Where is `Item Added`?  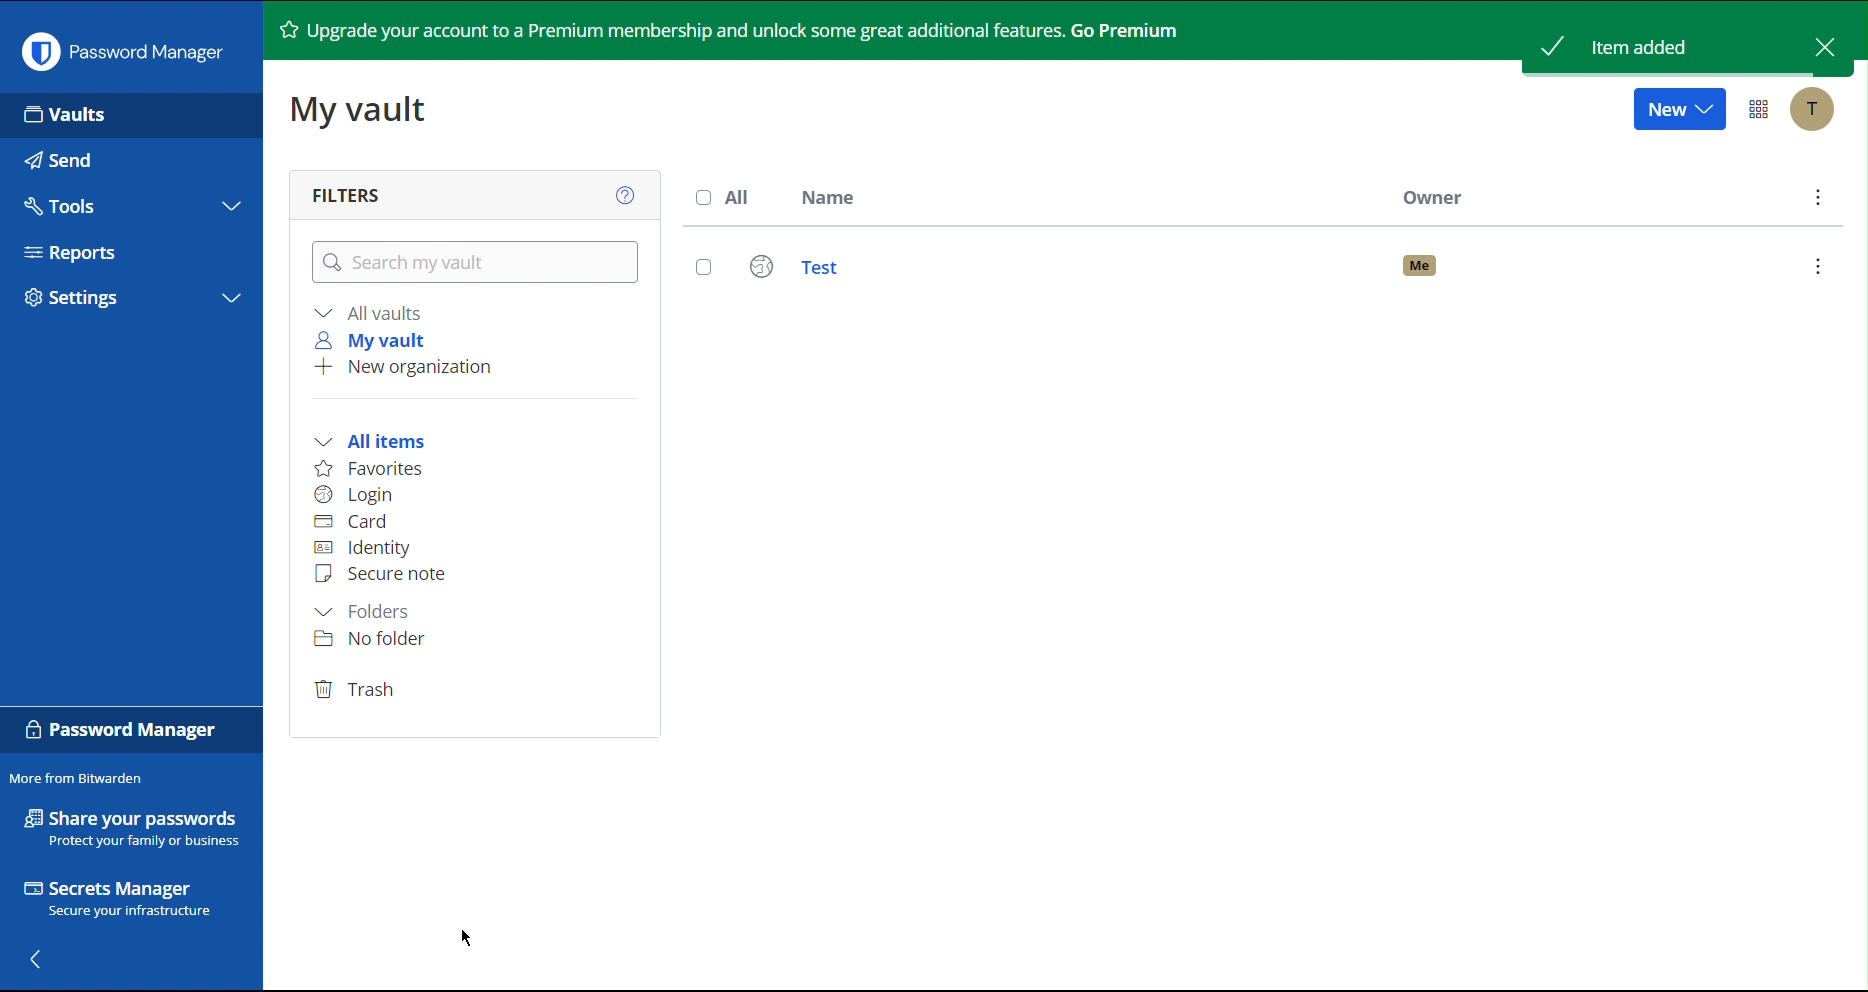 Item Added is located at coordinates (1693, 49).